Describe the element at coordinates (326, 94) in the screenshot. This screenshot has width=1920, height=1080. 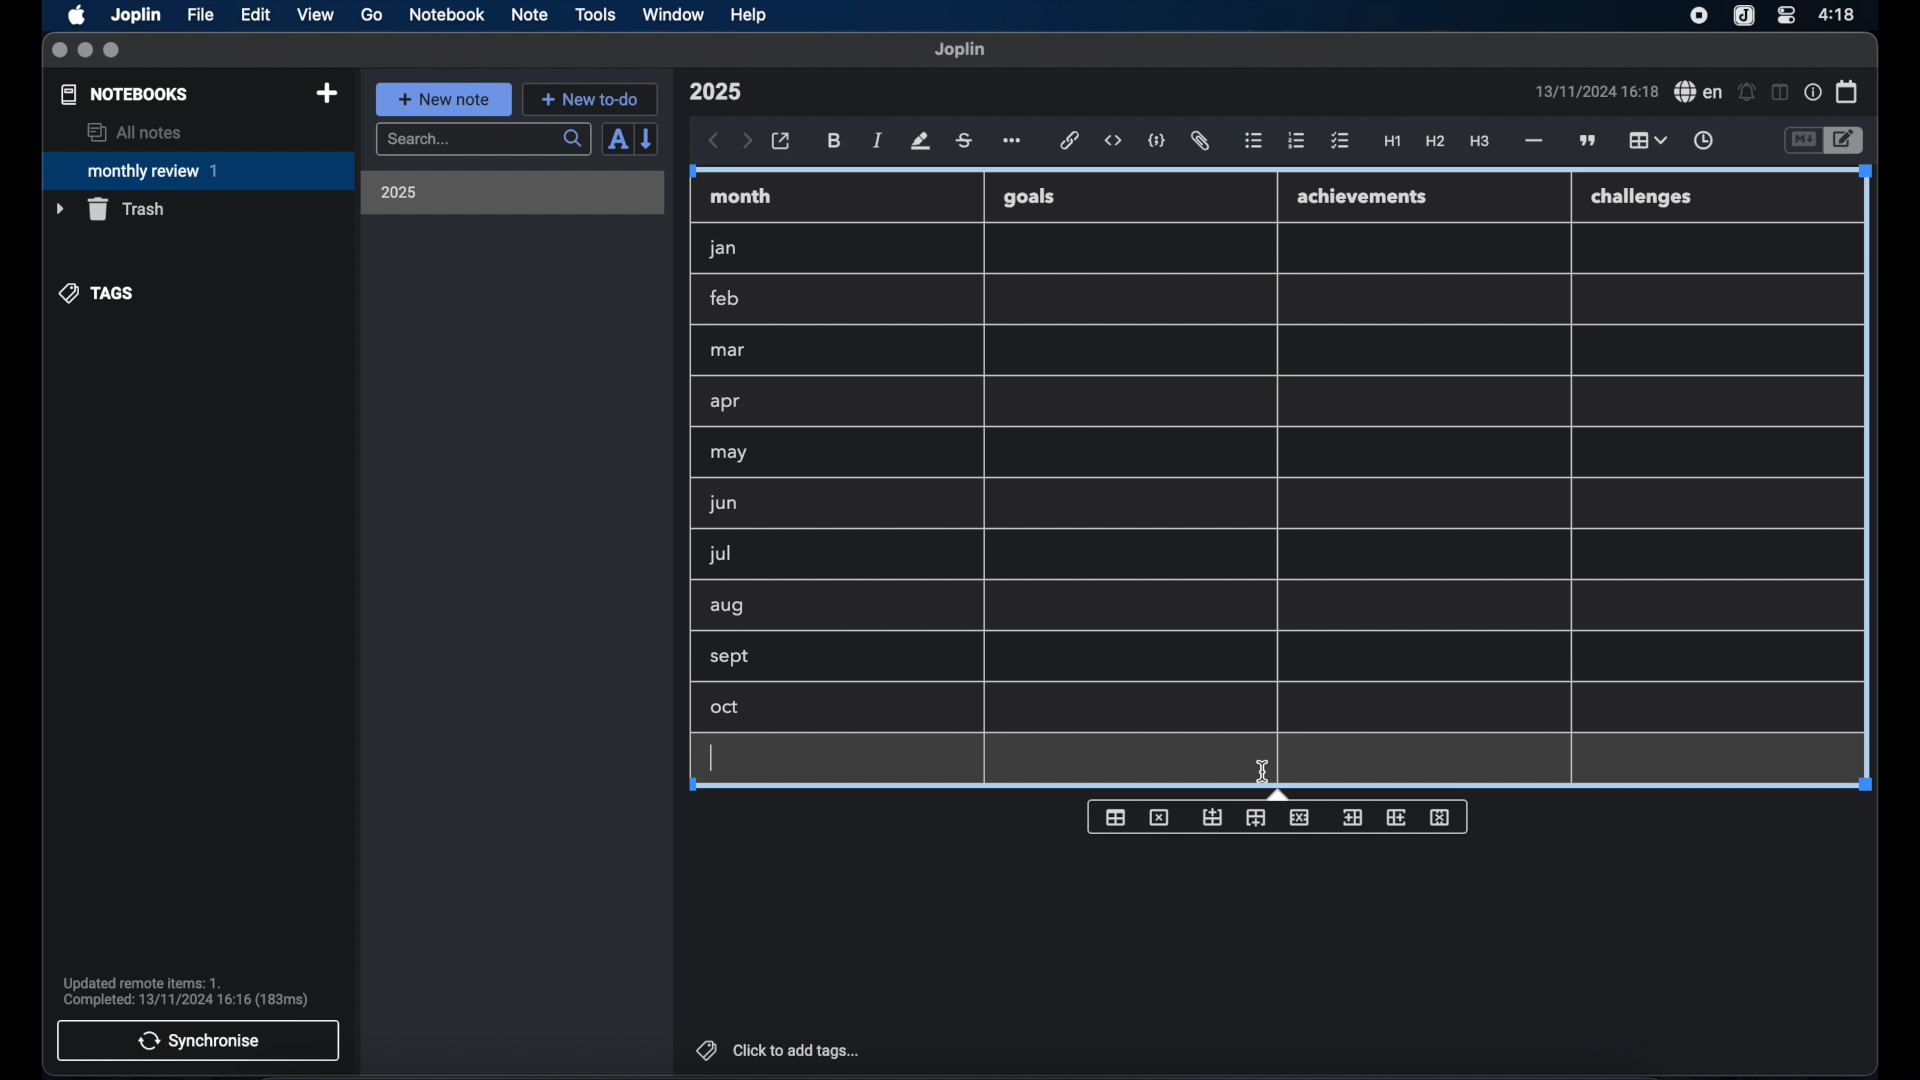
I see `new notebook` at that location.